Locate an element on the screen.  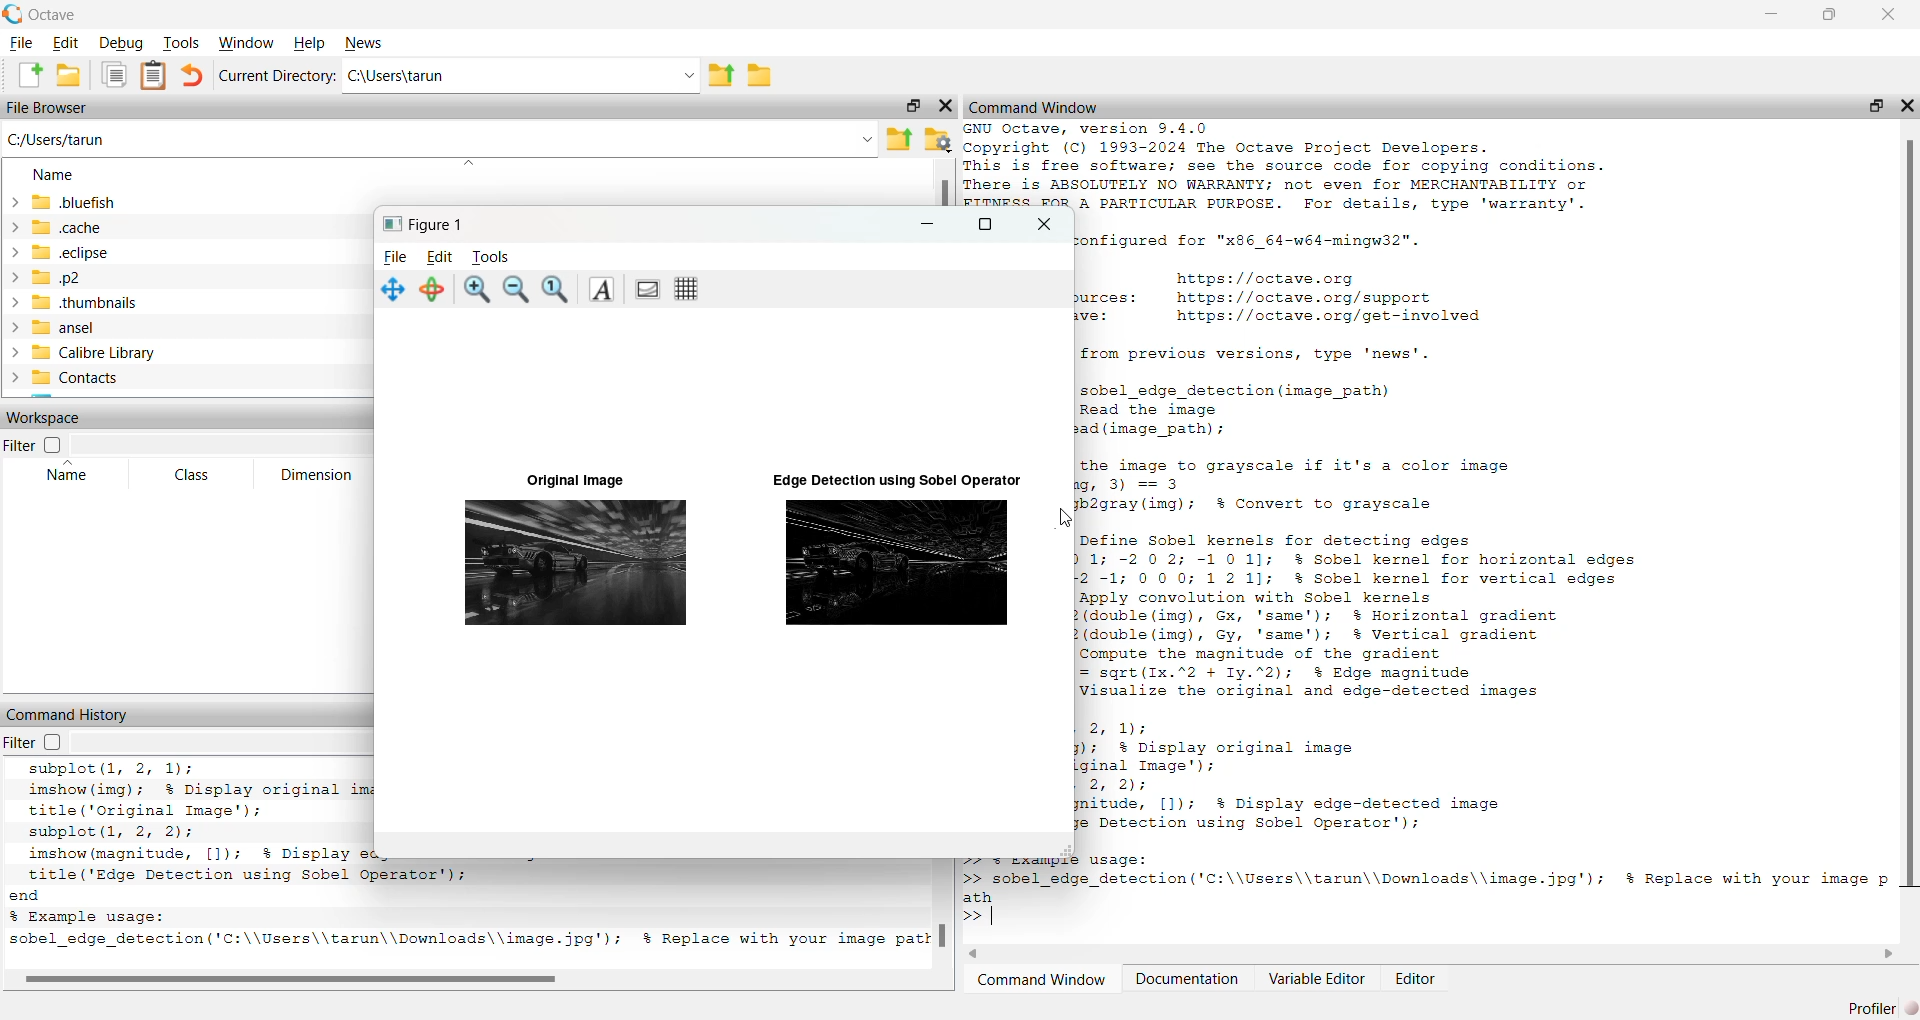
Toggle current axes grid visibility (edited)  is located at coordinates (689, 289).